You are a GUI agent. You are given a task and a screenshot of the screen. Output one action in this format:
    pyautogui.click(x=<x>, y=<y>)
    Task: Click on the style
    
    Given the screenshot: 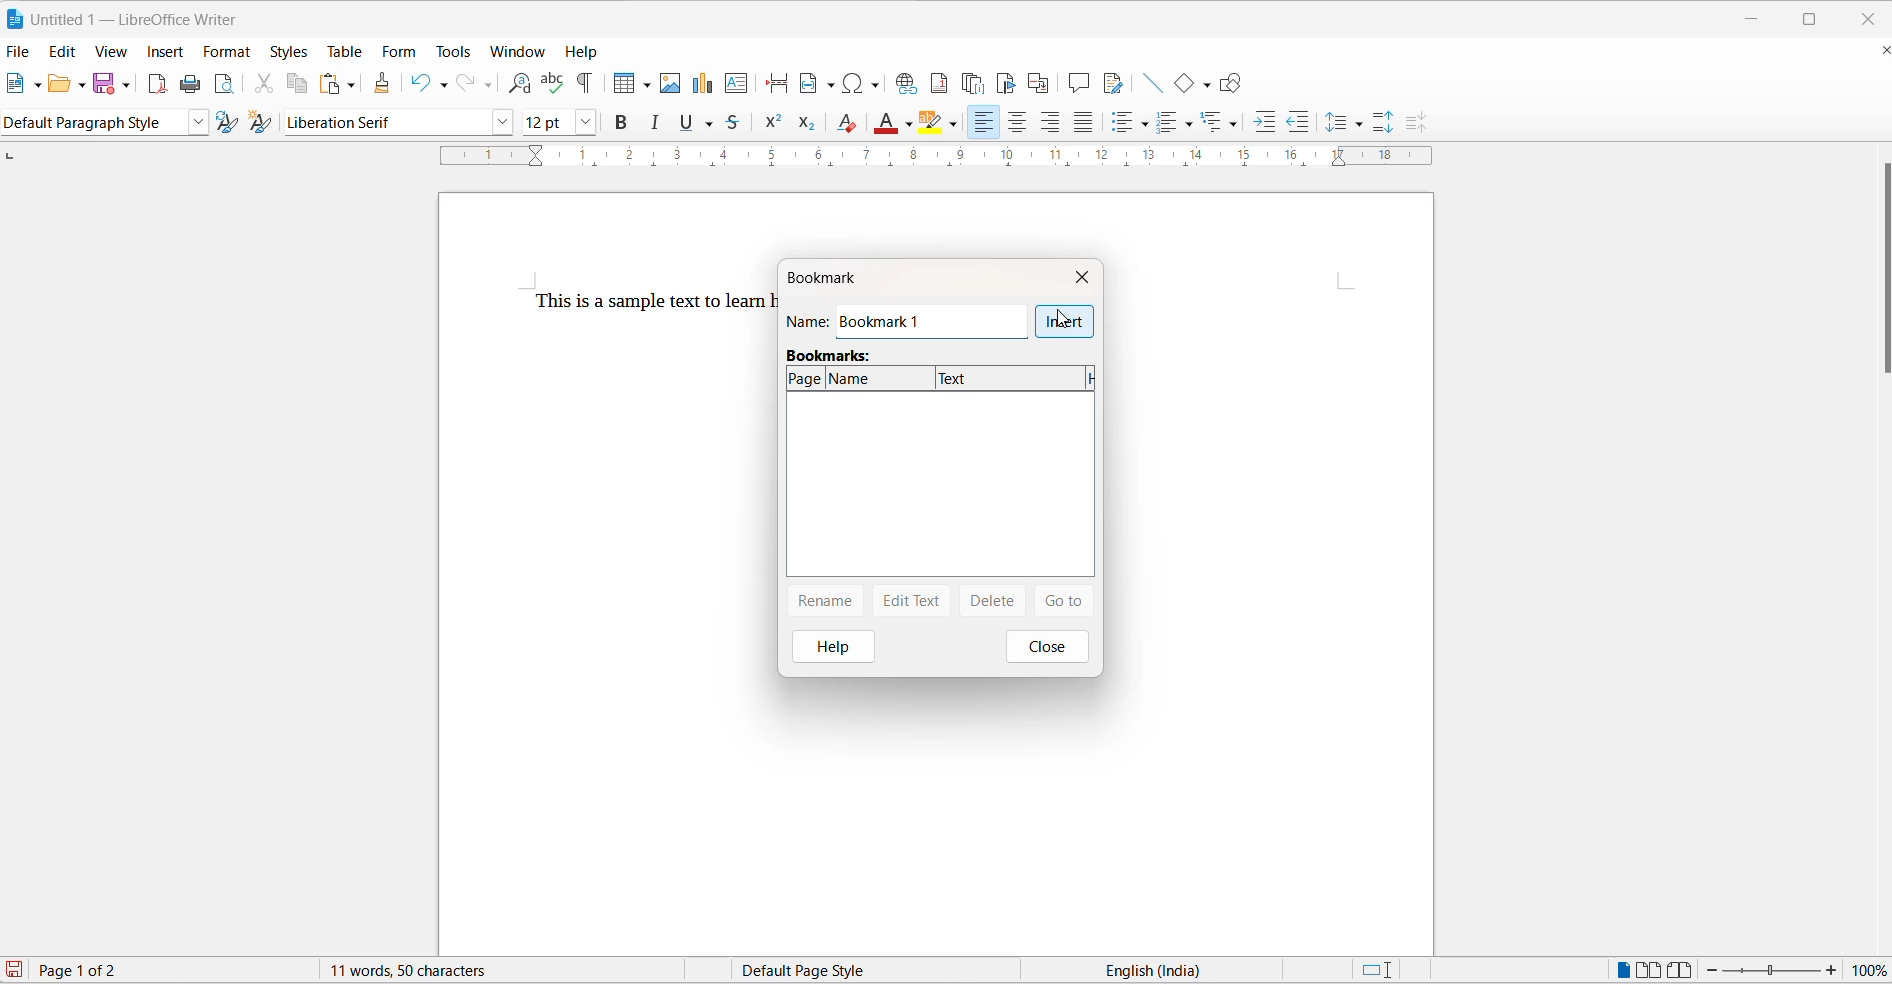 What is the action you would take?
    pyautogui.click(x=93, y=122)
    